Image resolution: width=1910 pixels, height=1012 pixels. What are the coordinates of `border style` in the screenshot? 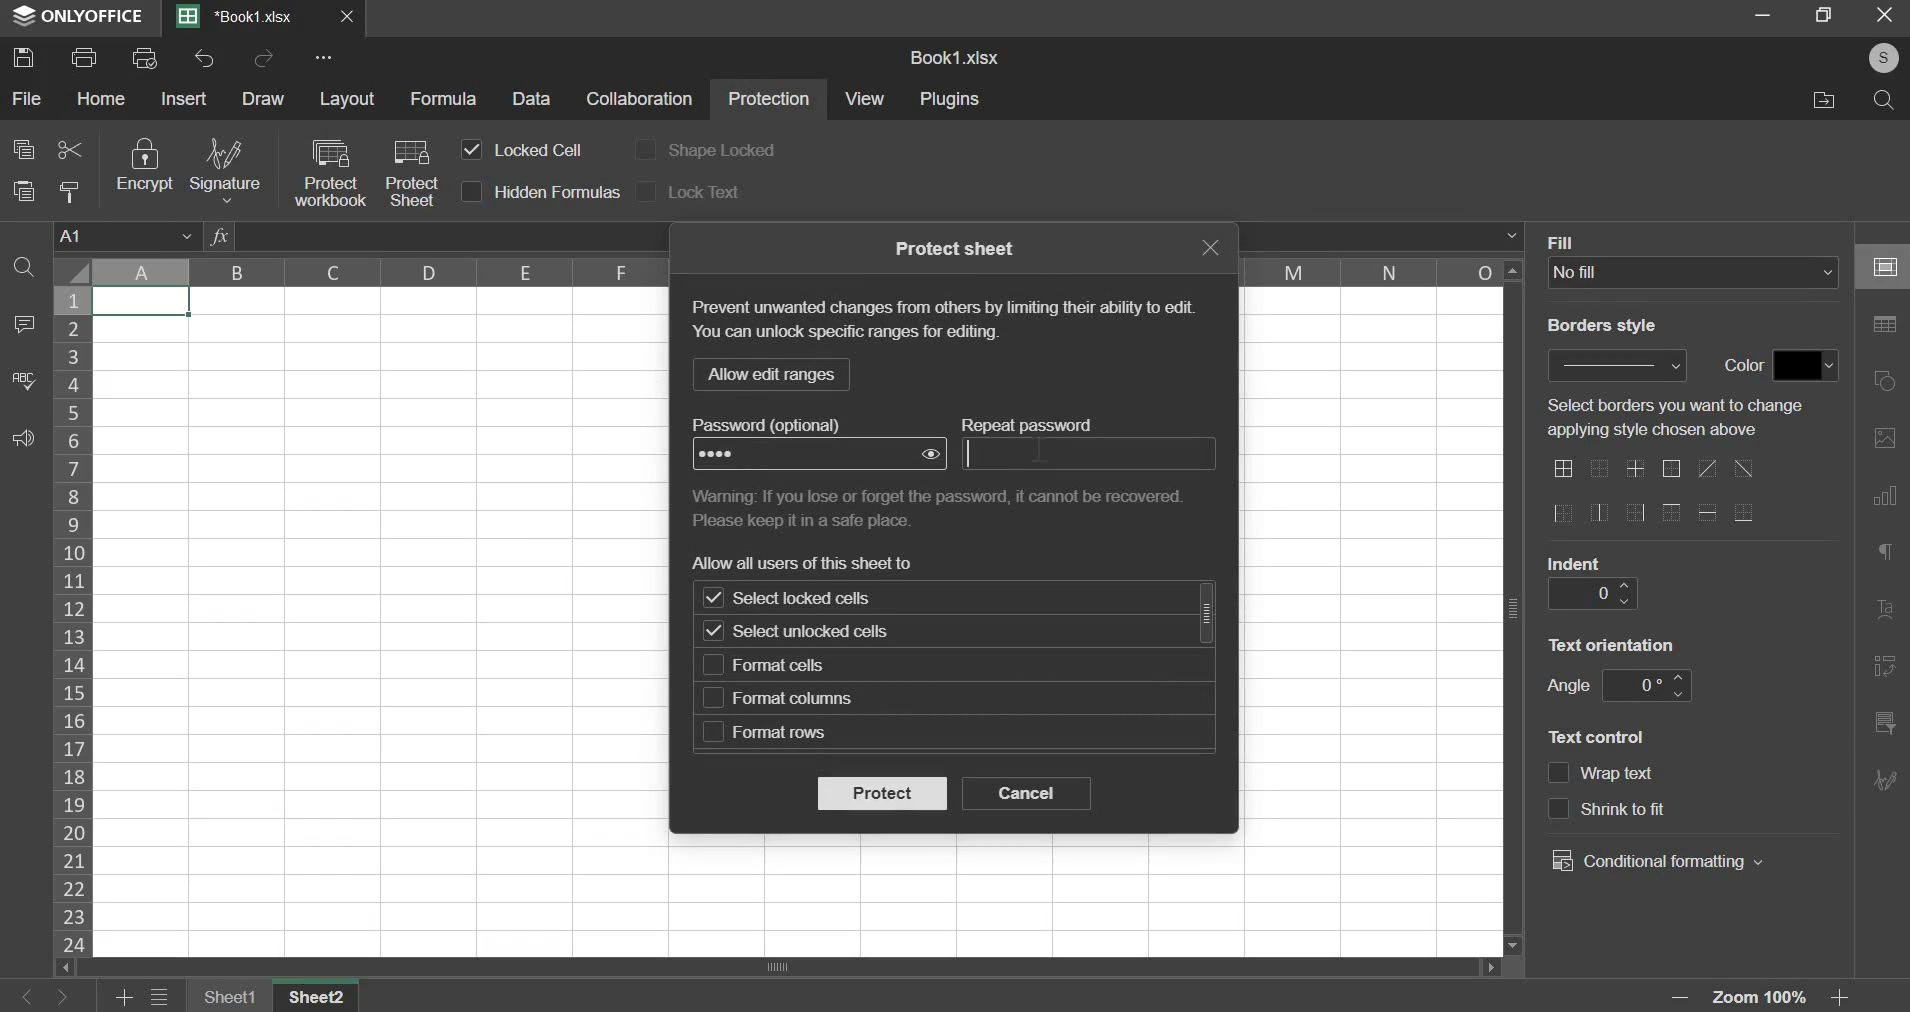 It's located at (1620, 364).